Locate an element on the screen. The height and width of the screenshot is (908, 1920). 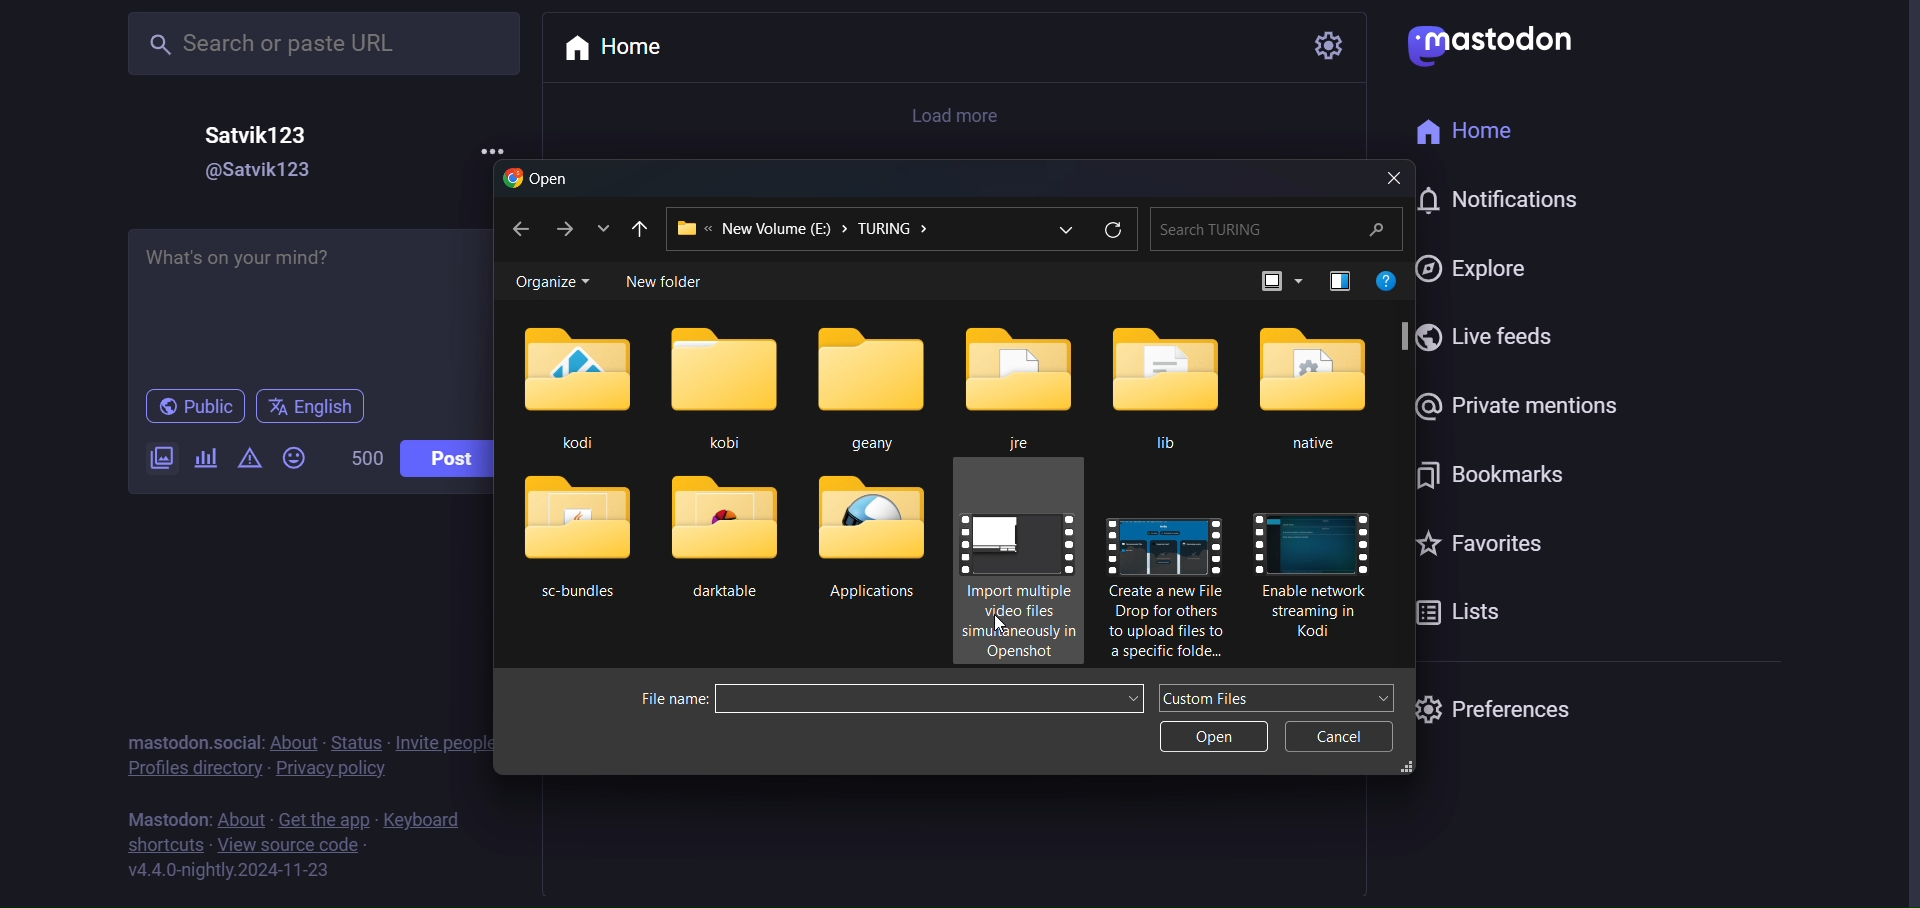
shortcut is located at coordinates (164, 845).